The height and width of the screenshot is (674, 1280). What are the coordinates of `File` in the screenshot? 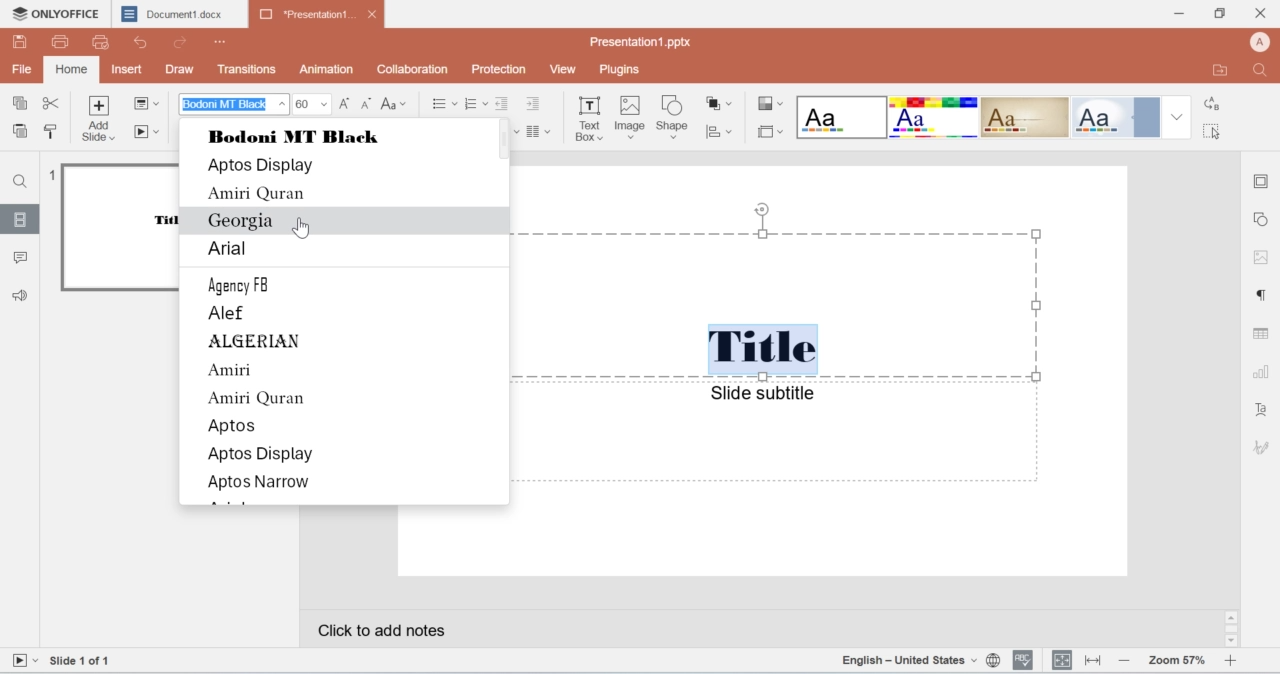 It's located at (21, 68).